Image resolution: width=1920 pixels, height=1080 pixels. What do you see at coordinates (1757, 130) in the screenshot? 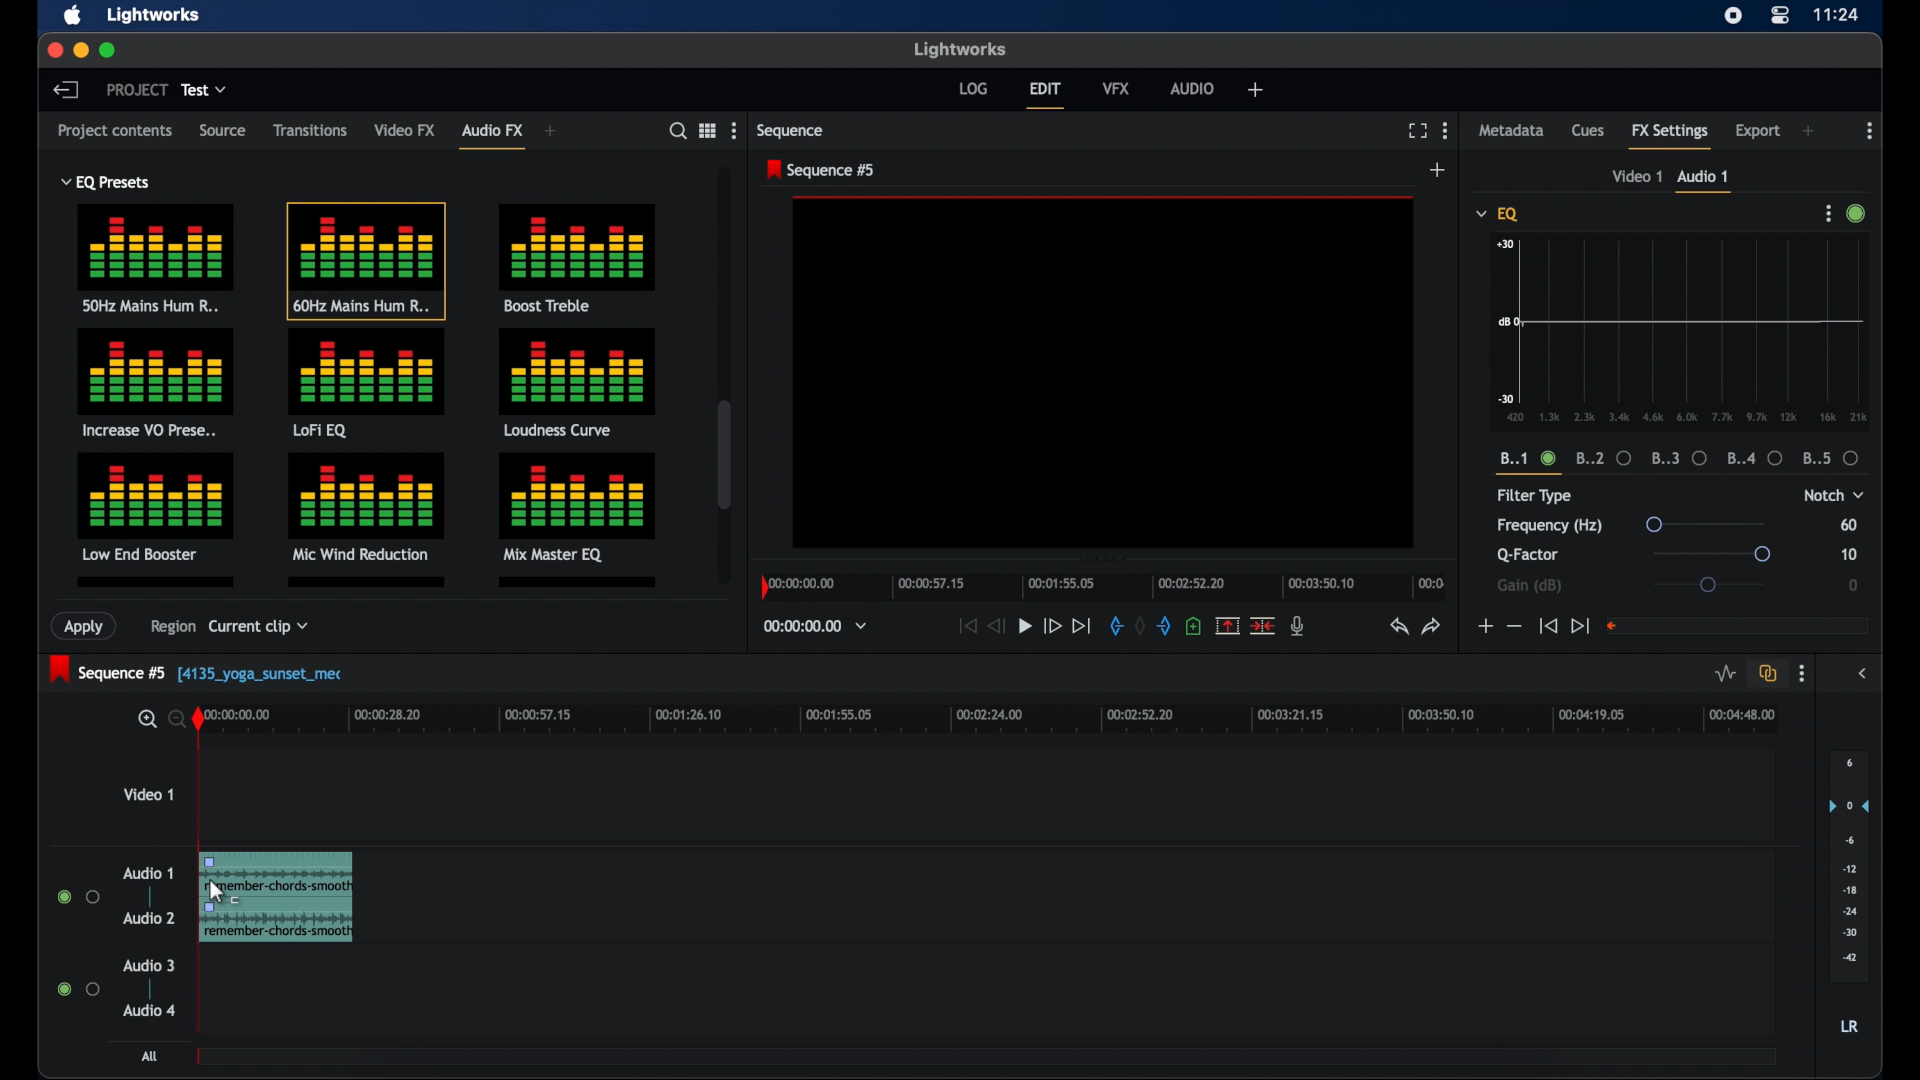
I see `export` at bounding box center [1757, 130].